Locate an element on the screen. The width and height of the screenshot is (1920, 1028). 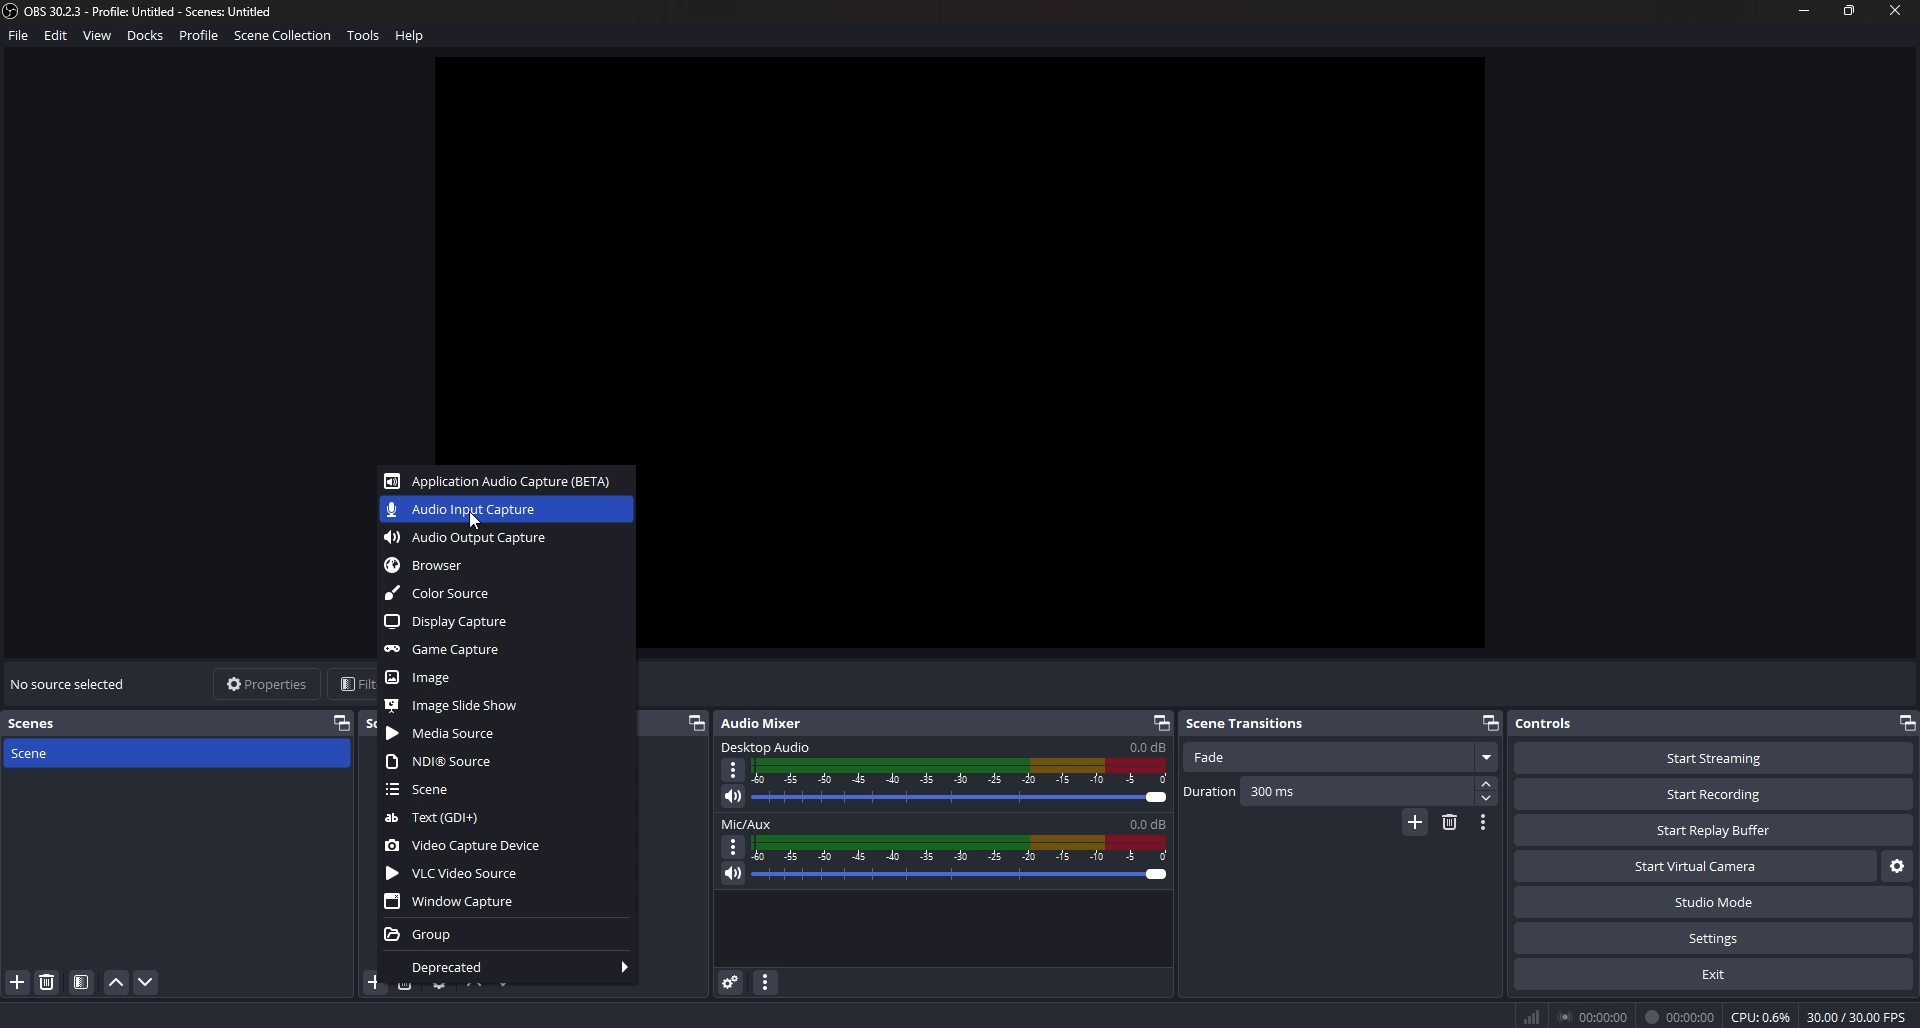
scene is located at coordinates (52, 753).